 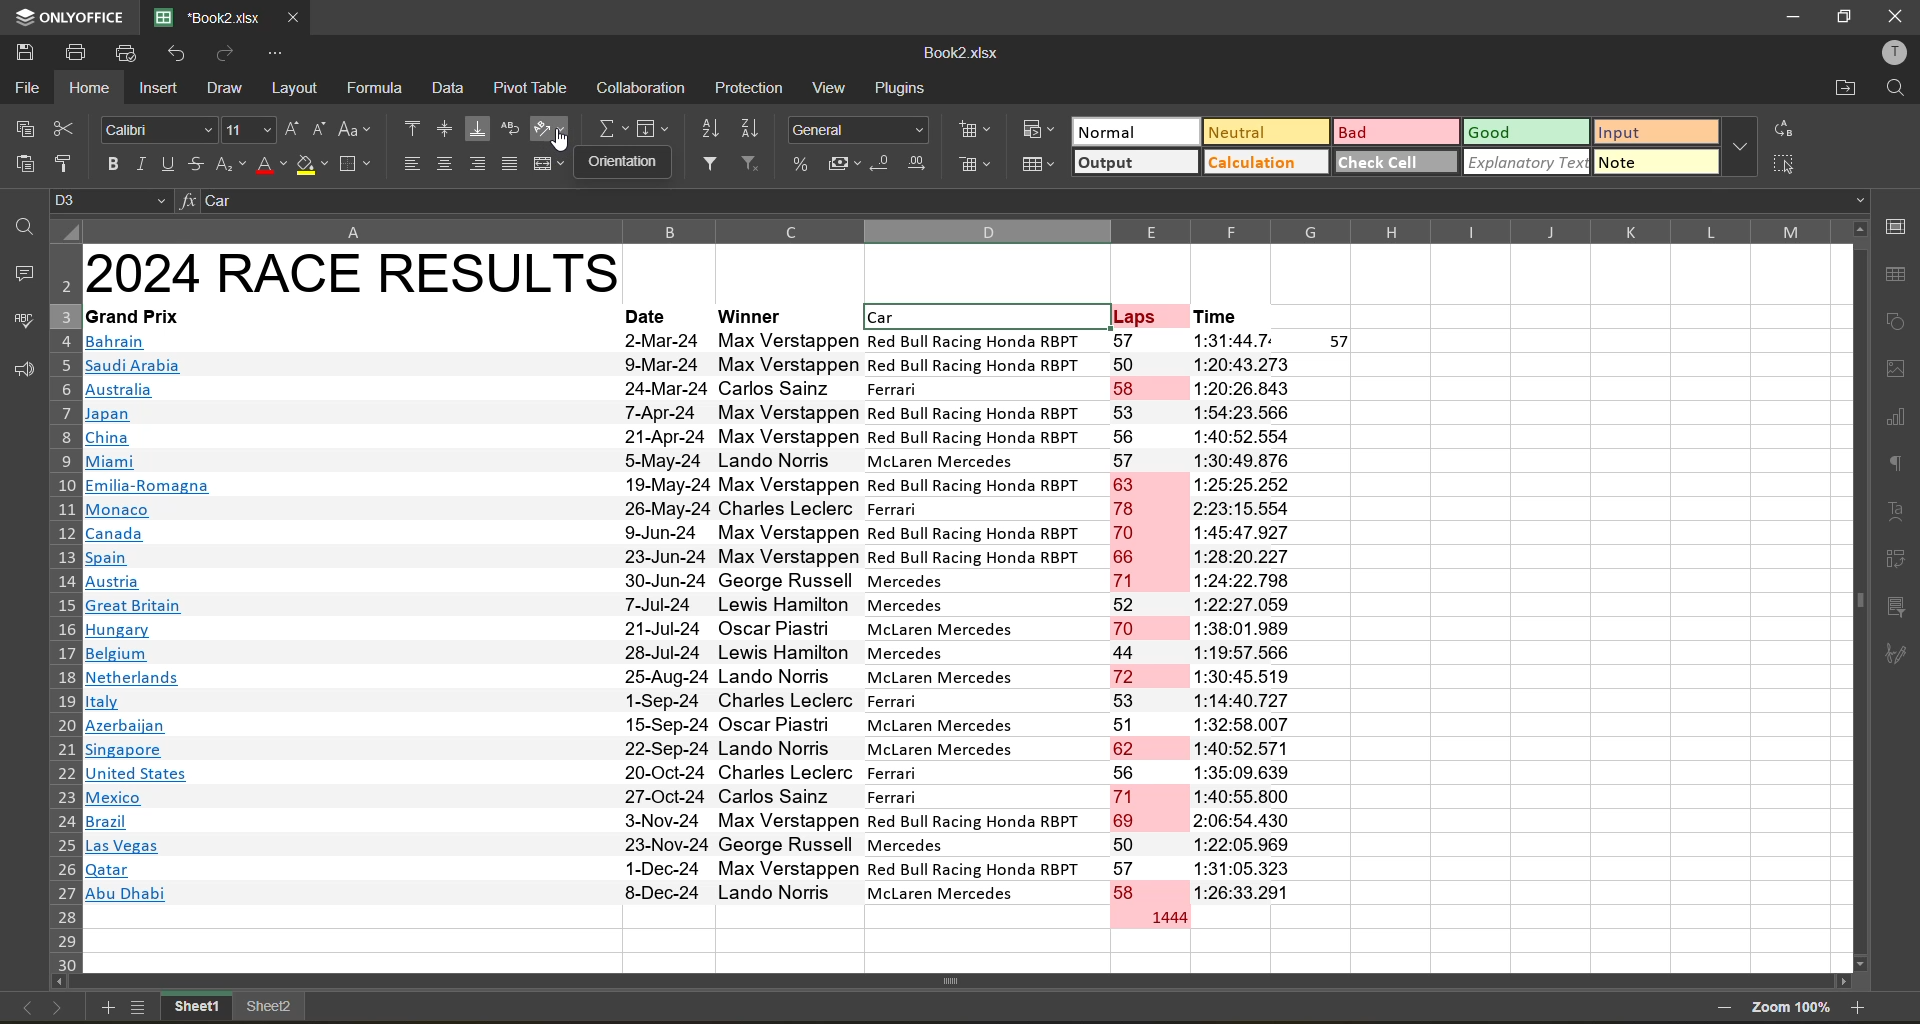 What do you see at coordinates (1133, 131) in the screenshot?
I see `normal` at bounding box center [1133, 131].